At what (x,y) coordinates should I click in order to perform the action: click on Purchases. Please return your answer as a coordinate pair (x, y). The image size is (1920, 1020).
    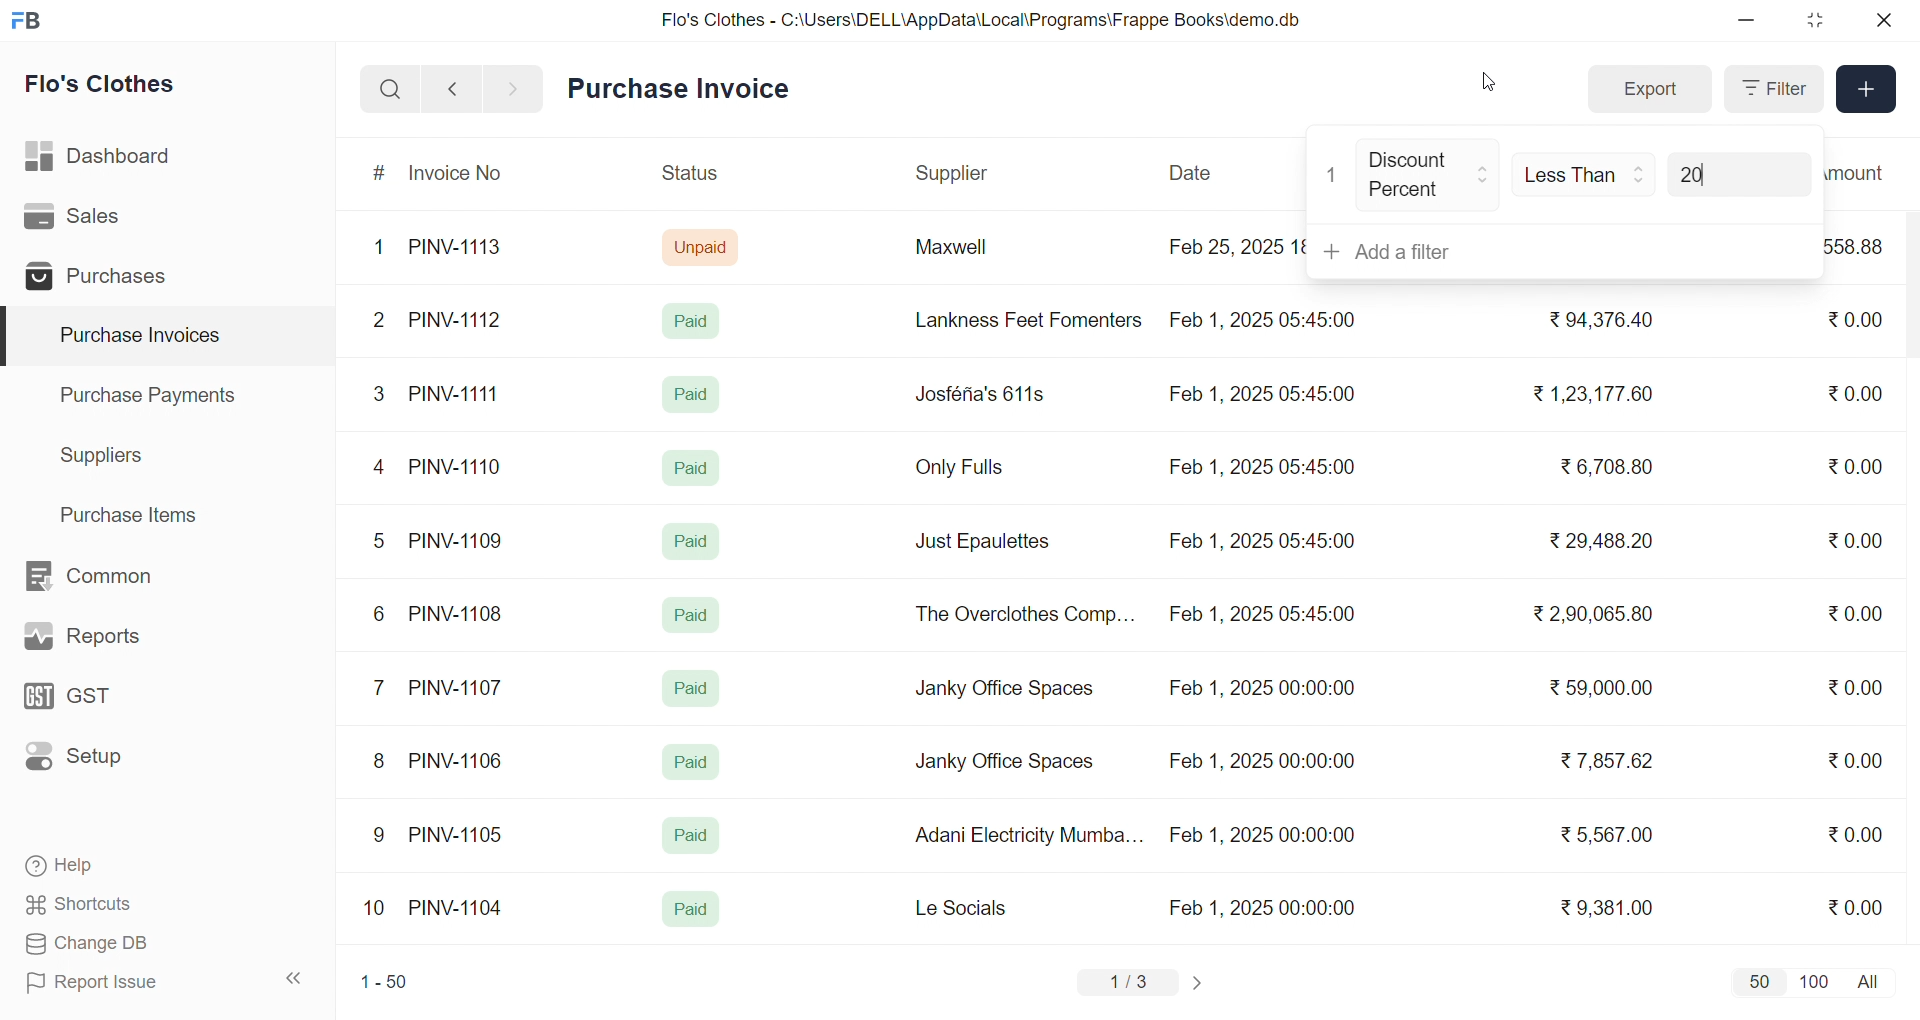
    Looking at the image, I should click on (103, 279).